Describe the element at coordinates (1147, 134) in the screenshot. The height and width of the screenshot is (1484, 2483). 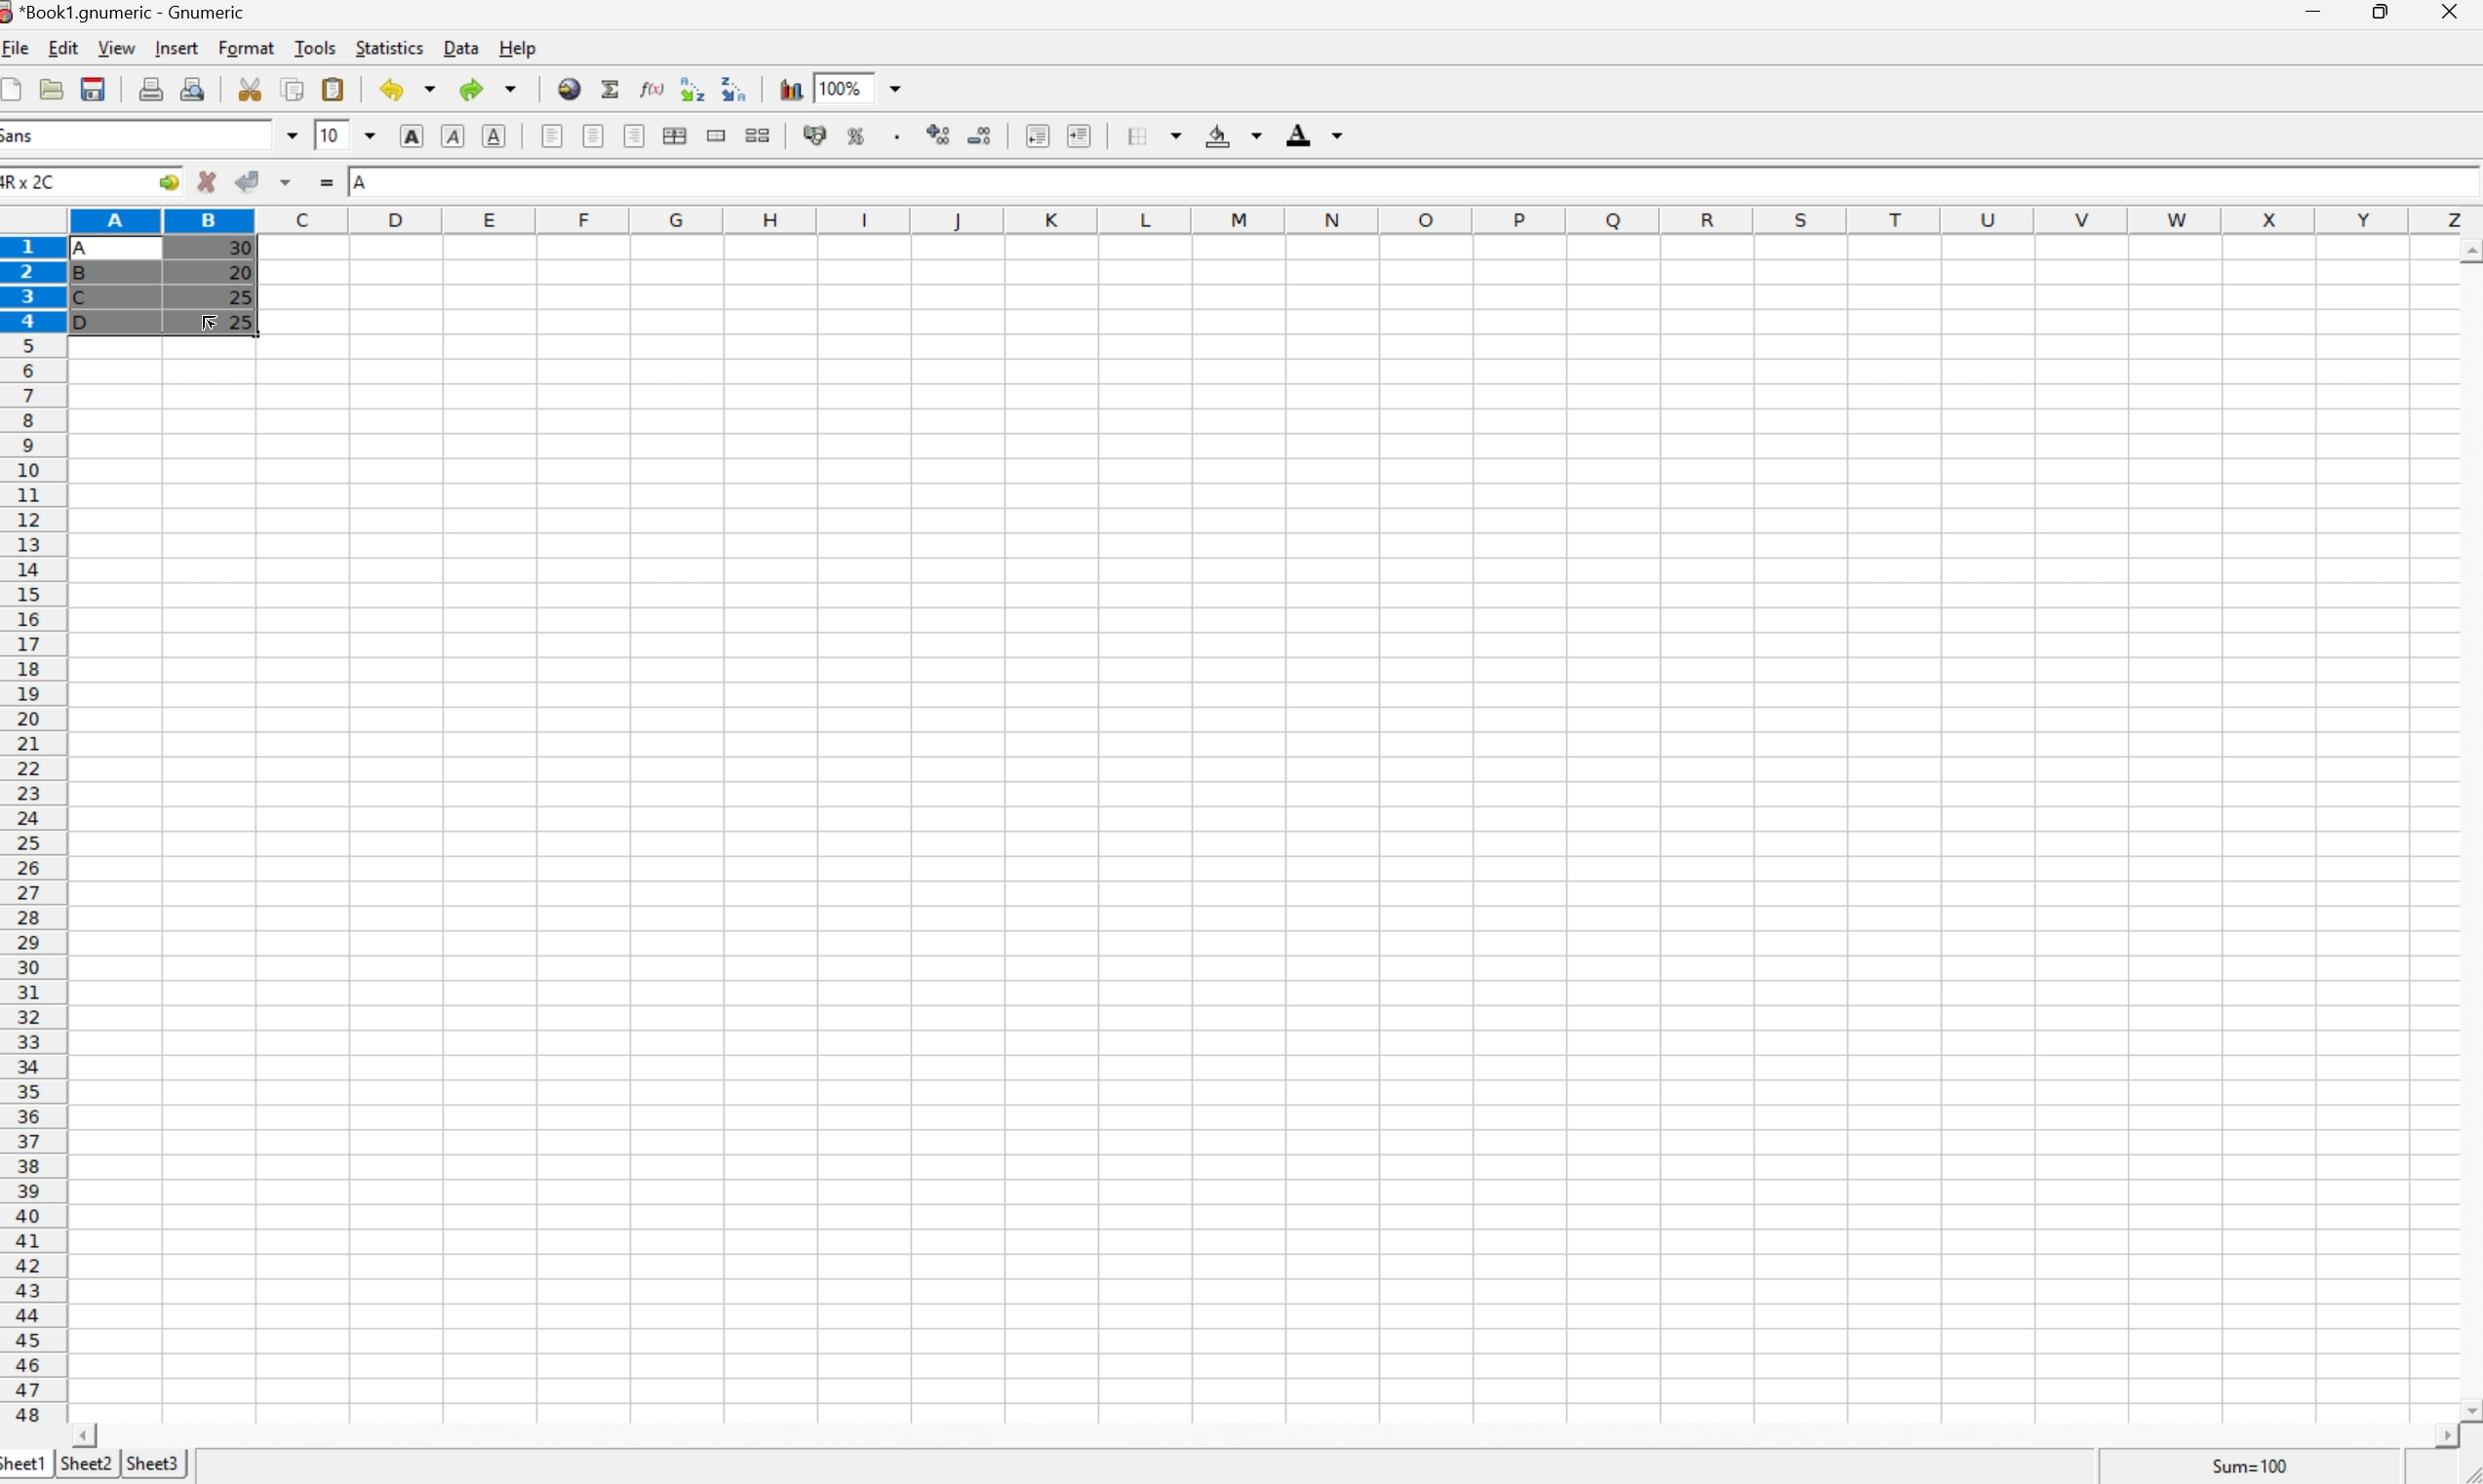
I see `Borders` at that location.